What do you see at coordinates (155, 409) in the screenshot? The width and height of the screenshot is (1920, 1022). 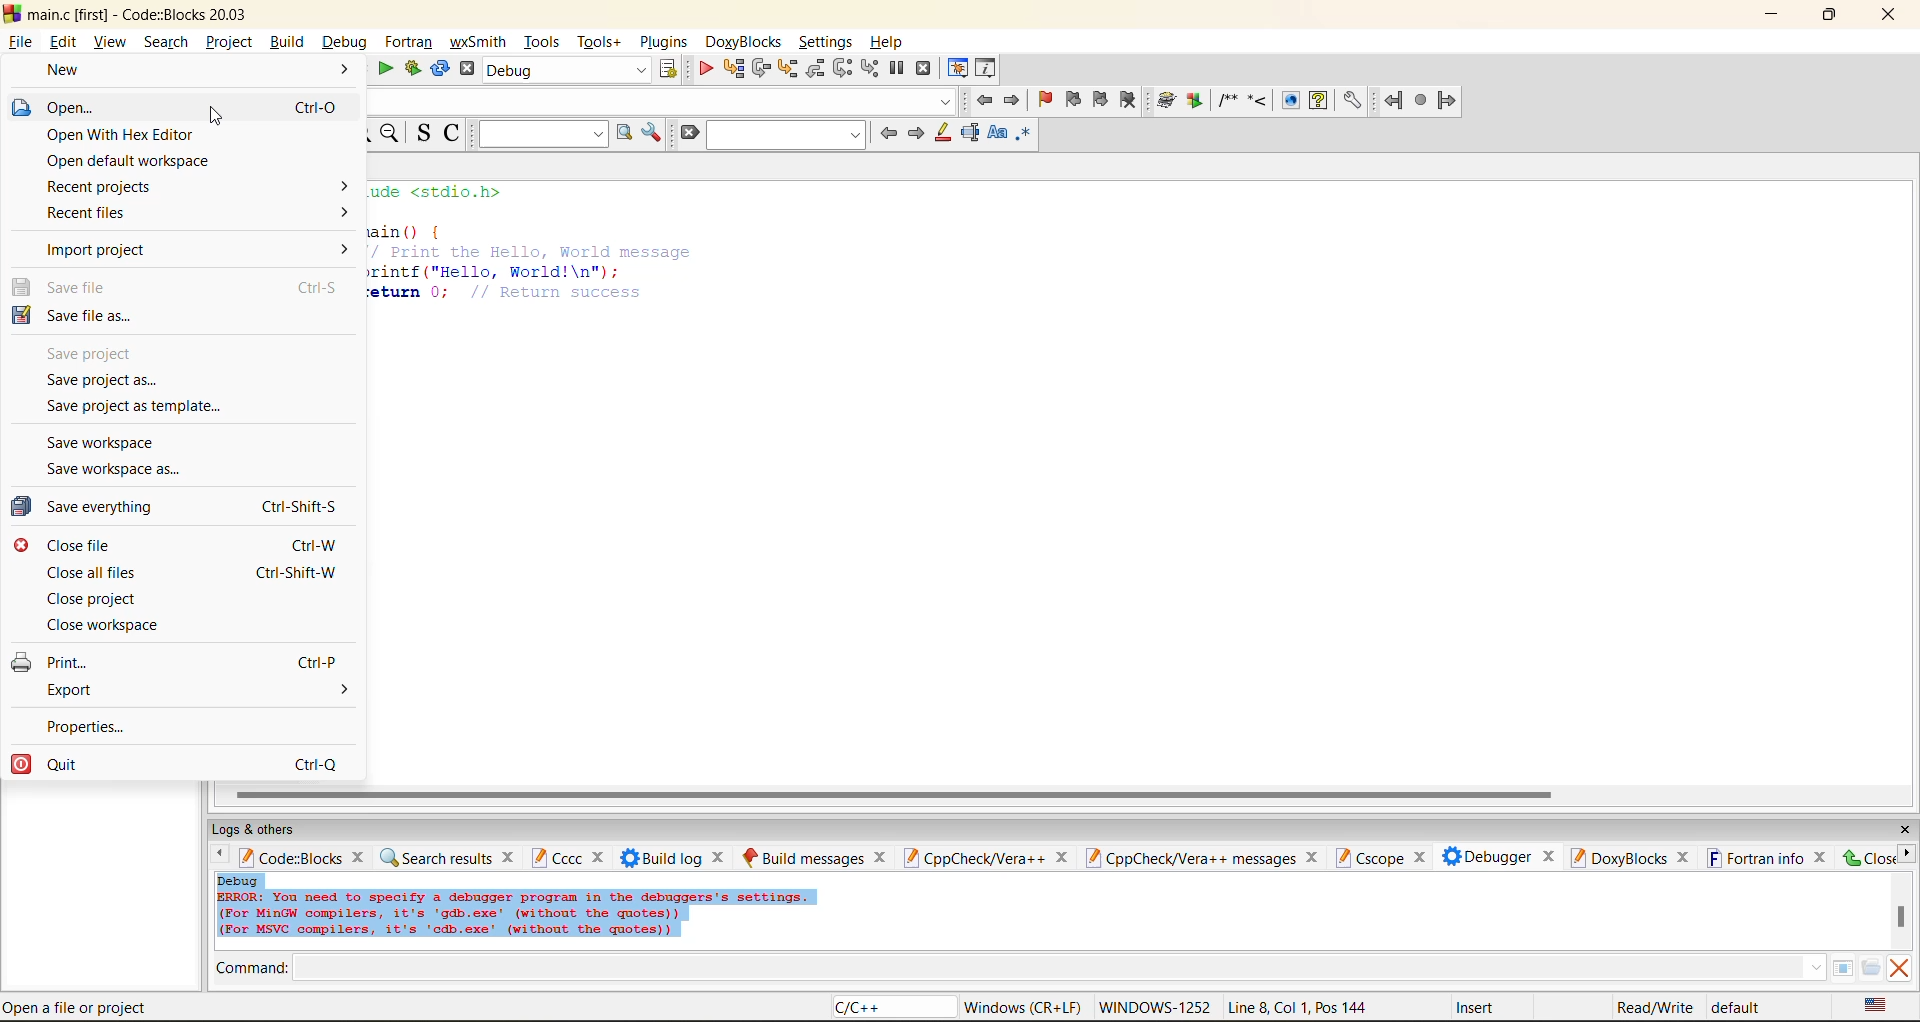 I see `save project as template` at bounding box center [155, 409].